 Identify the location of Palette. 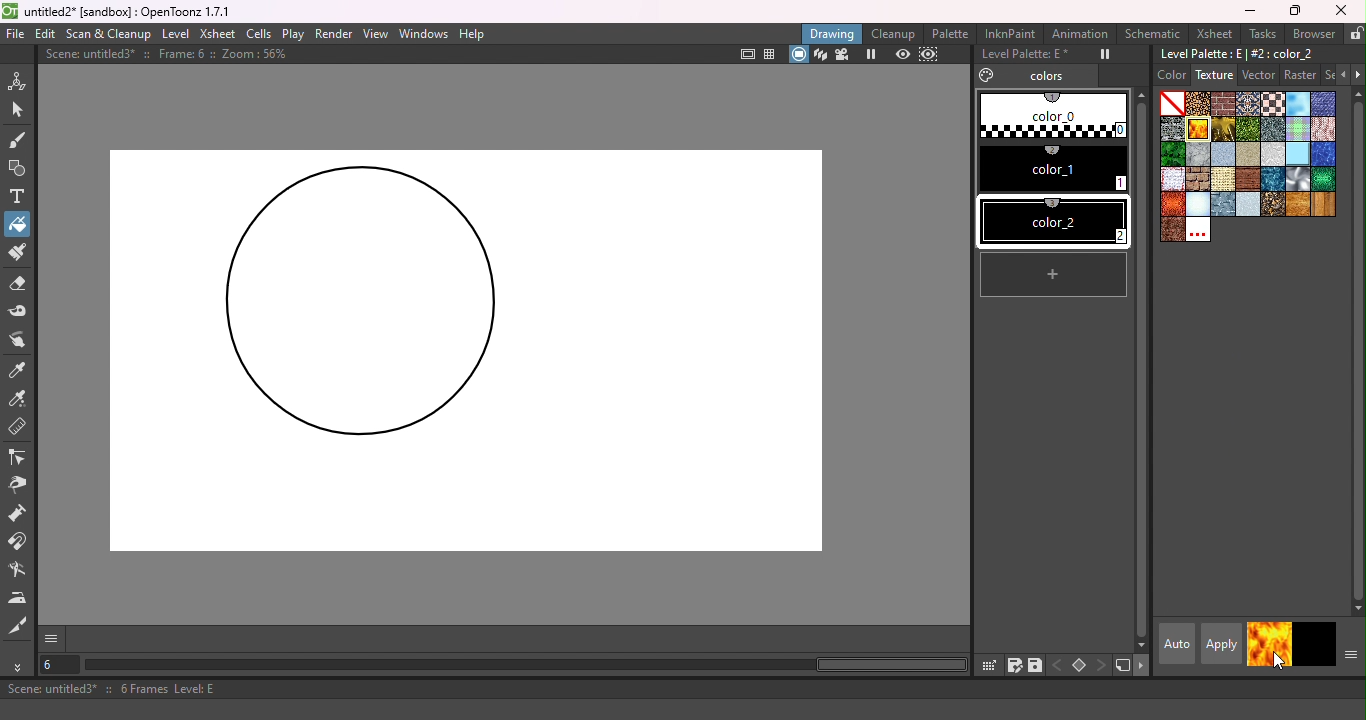
(952, 32).